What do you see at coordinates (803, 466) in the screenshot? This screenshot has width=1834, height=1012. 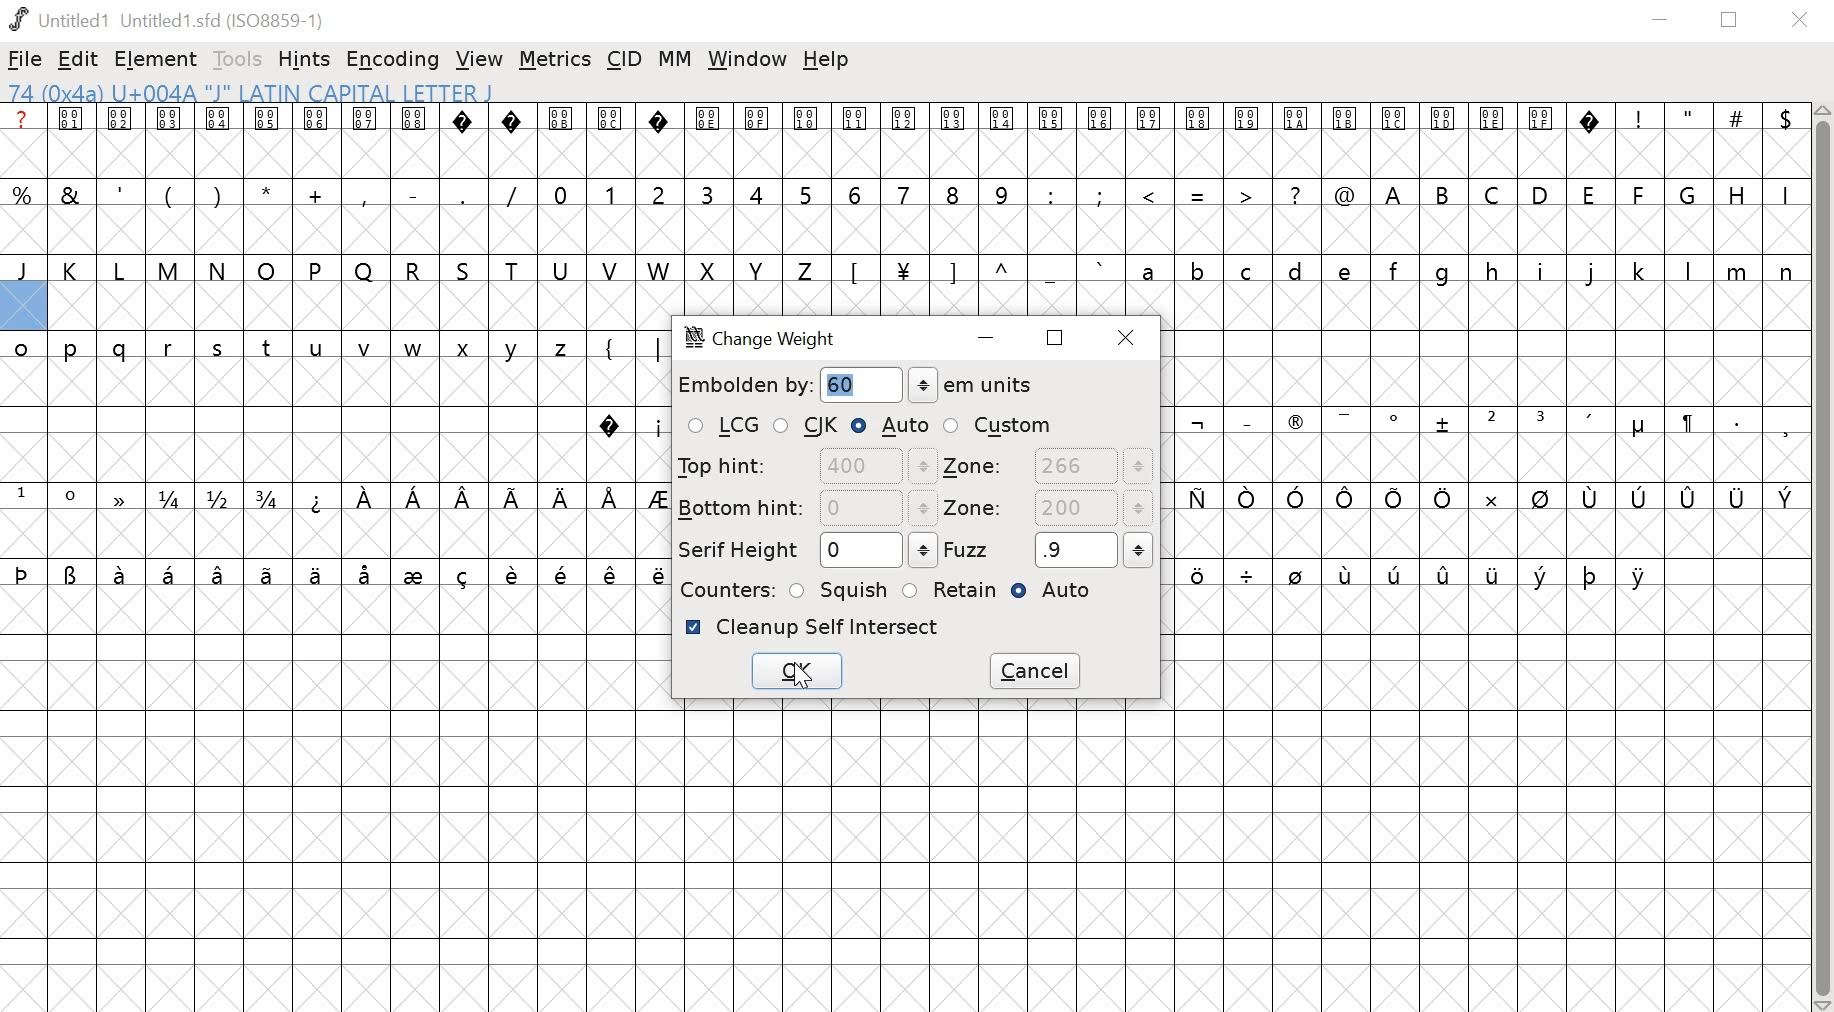 I see `TOP HINT` at bounding box center [803, 466].